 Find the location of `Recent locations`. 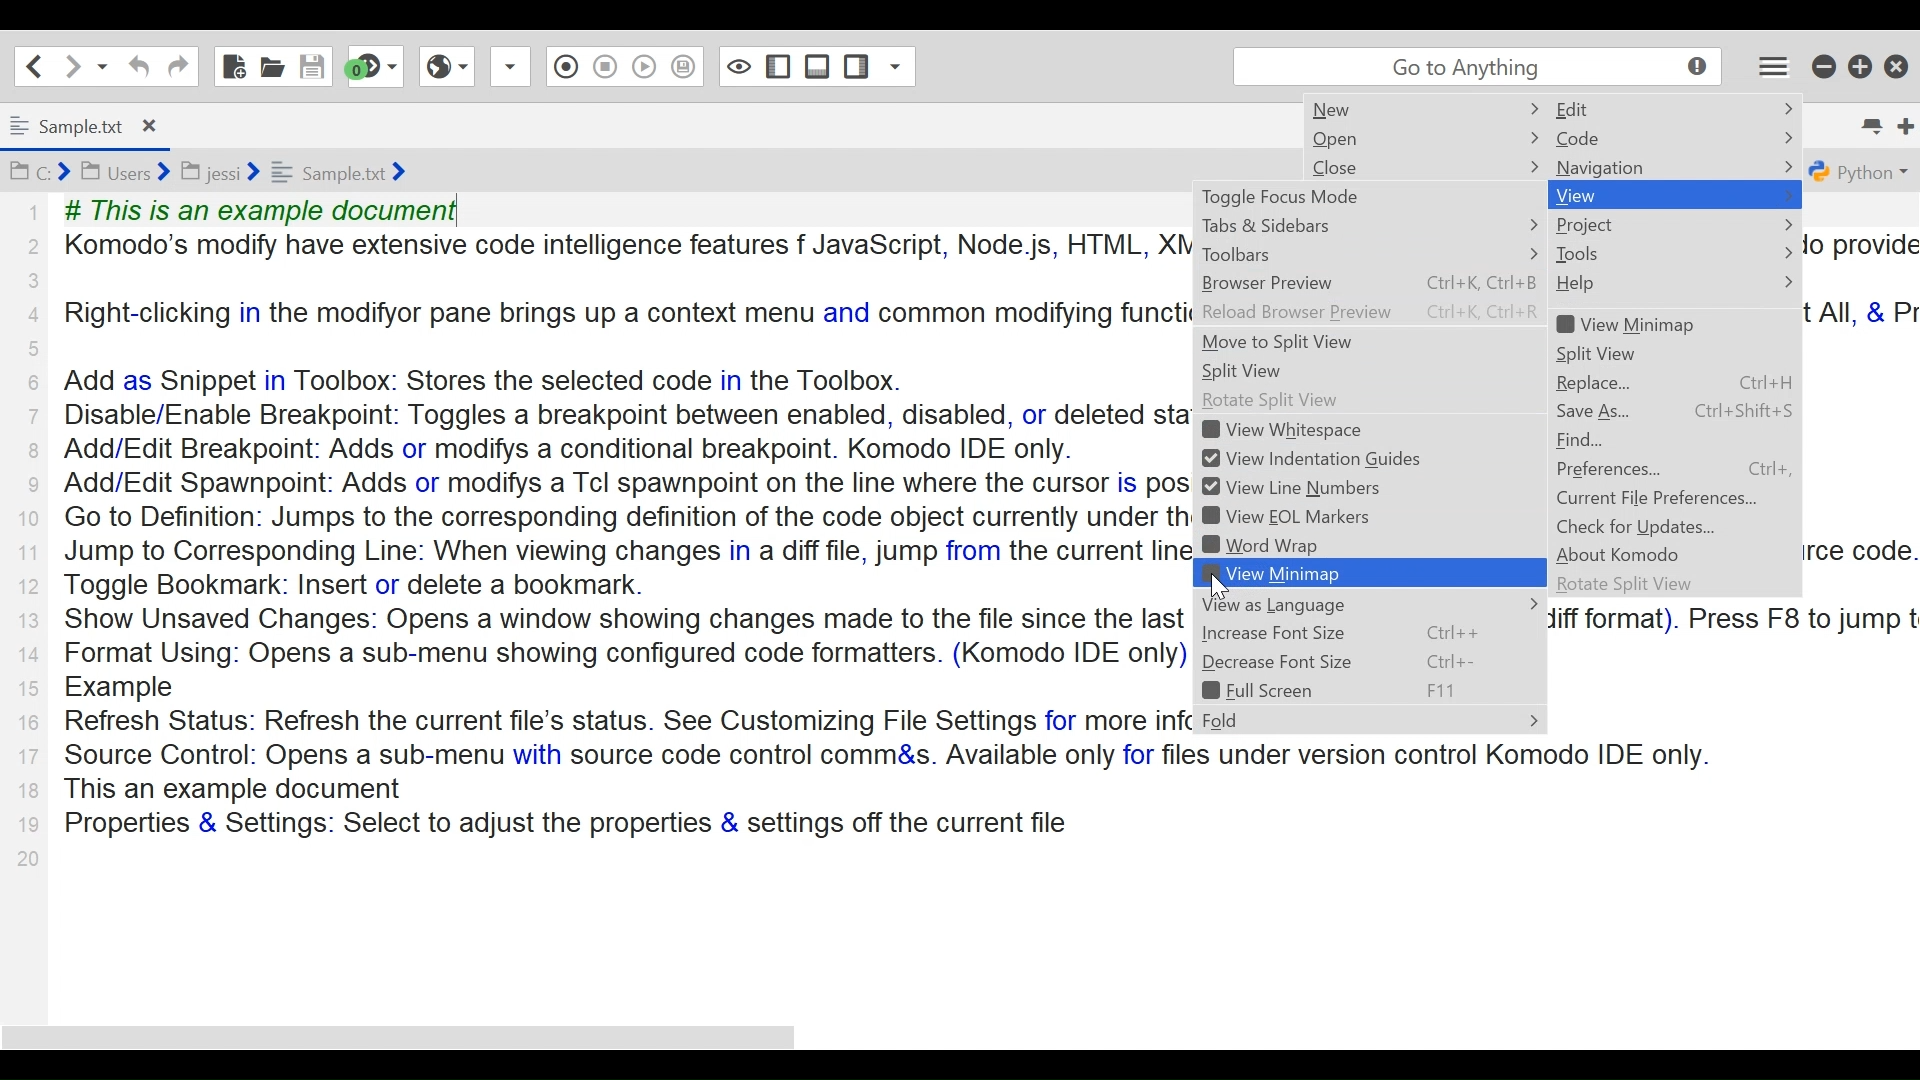

Recent locations is located at coordinates (101, 65).